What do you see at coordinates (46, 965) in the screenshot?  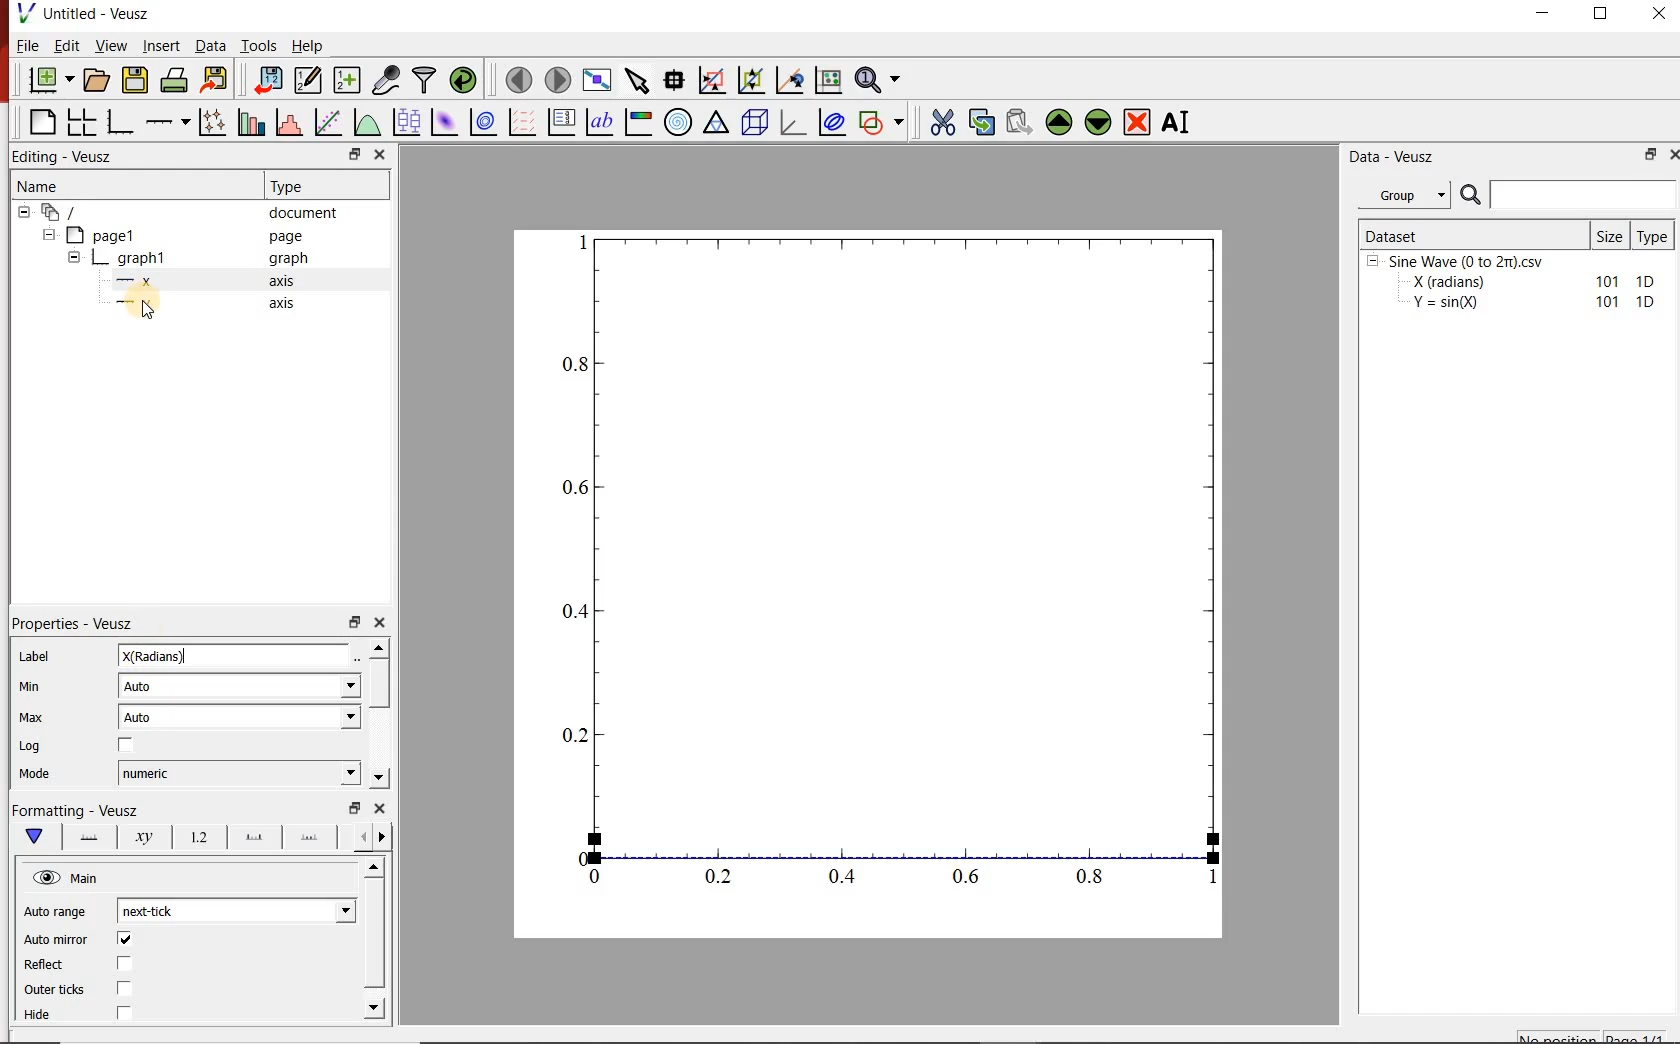 I see `Reflect` at bounding box center [46, 965].